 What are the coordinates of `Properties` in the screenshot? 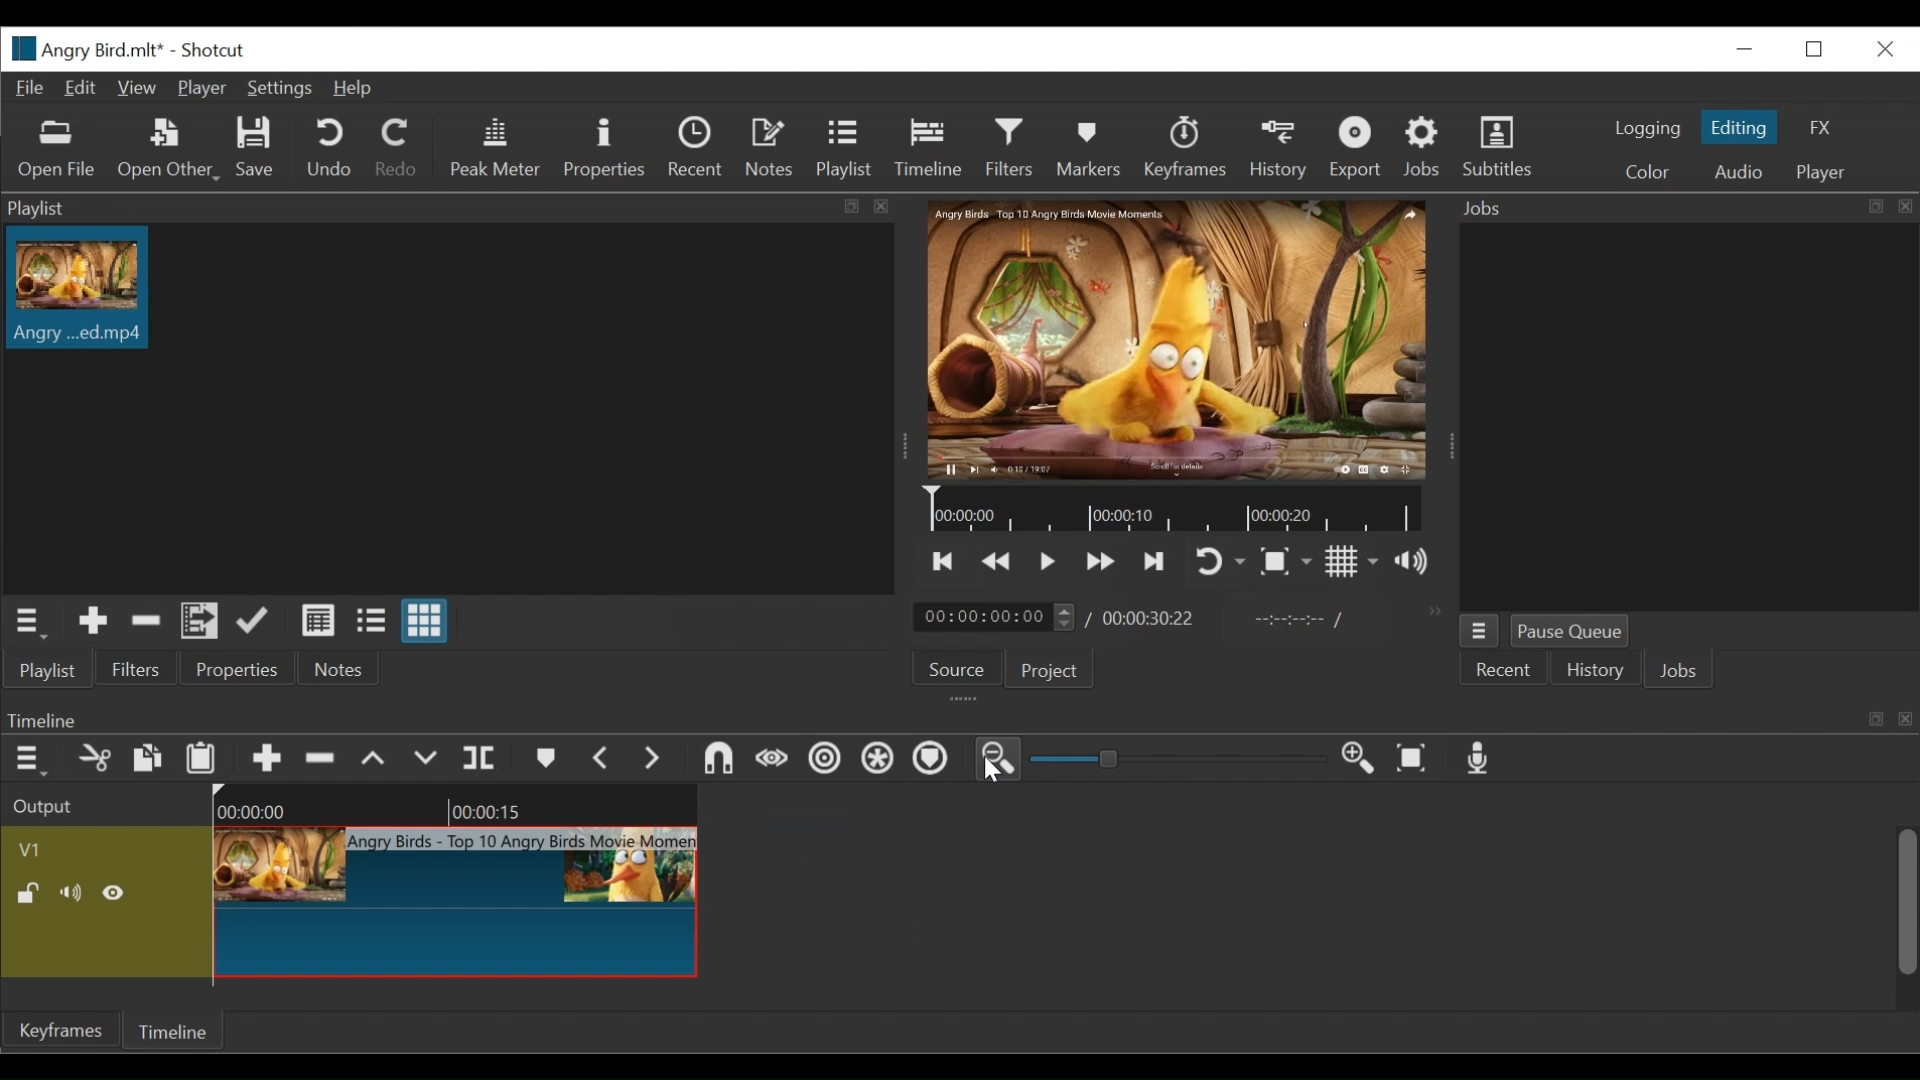 It's located at (238, 668).